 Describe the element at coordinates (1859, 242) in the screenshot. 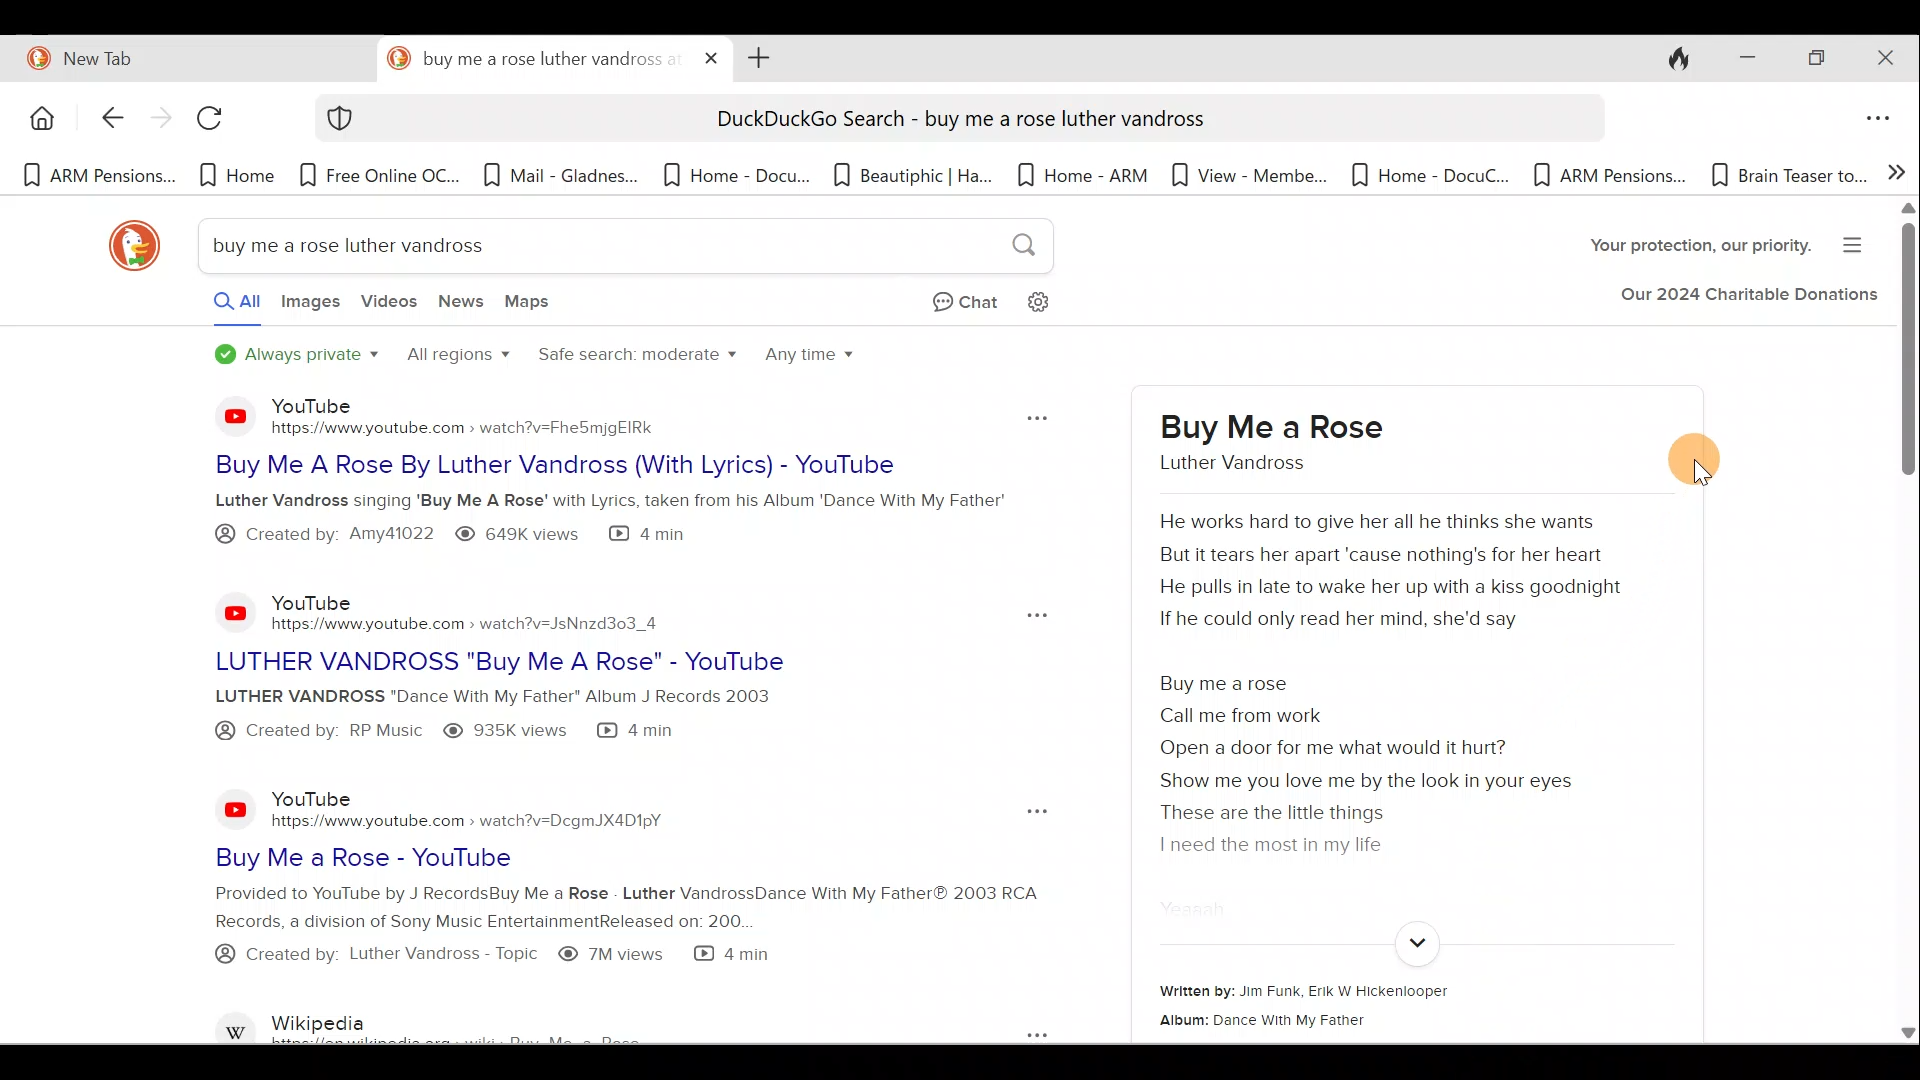

I see `Menu` at that location.